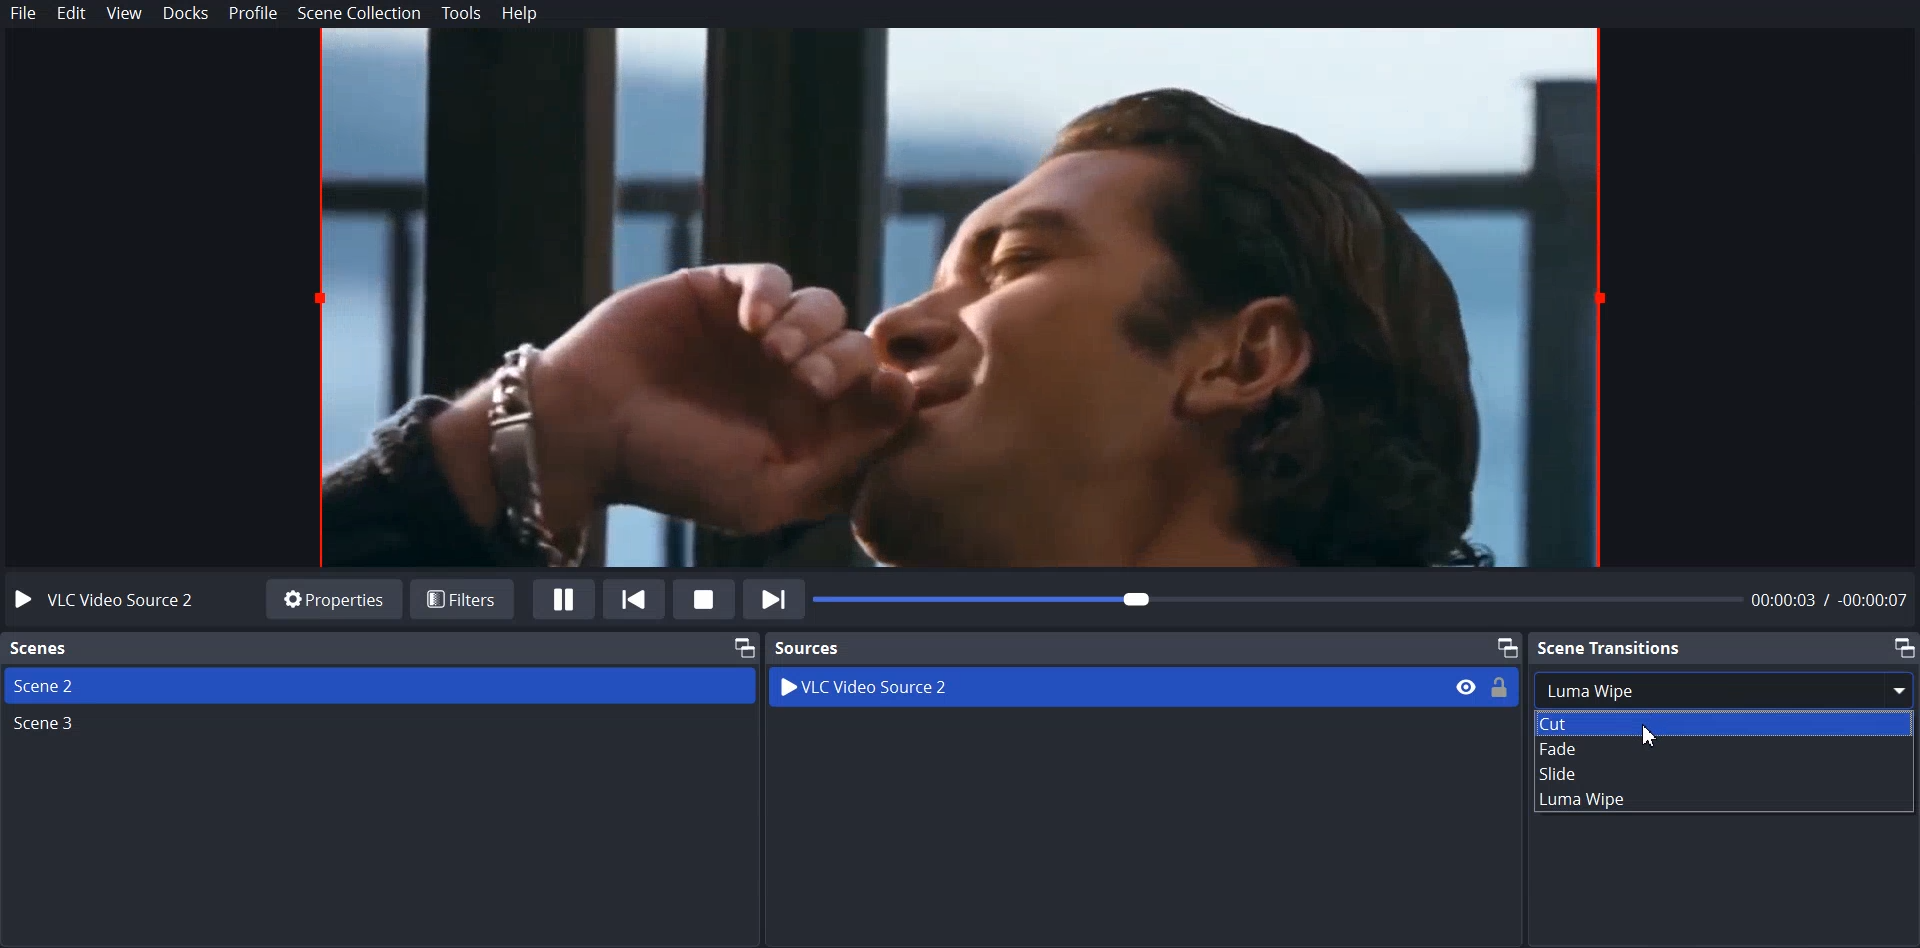 The image size is (1920, 948). Describe the element at coordinates (254, 14) in the screenshot. I see `Profile` at that location.